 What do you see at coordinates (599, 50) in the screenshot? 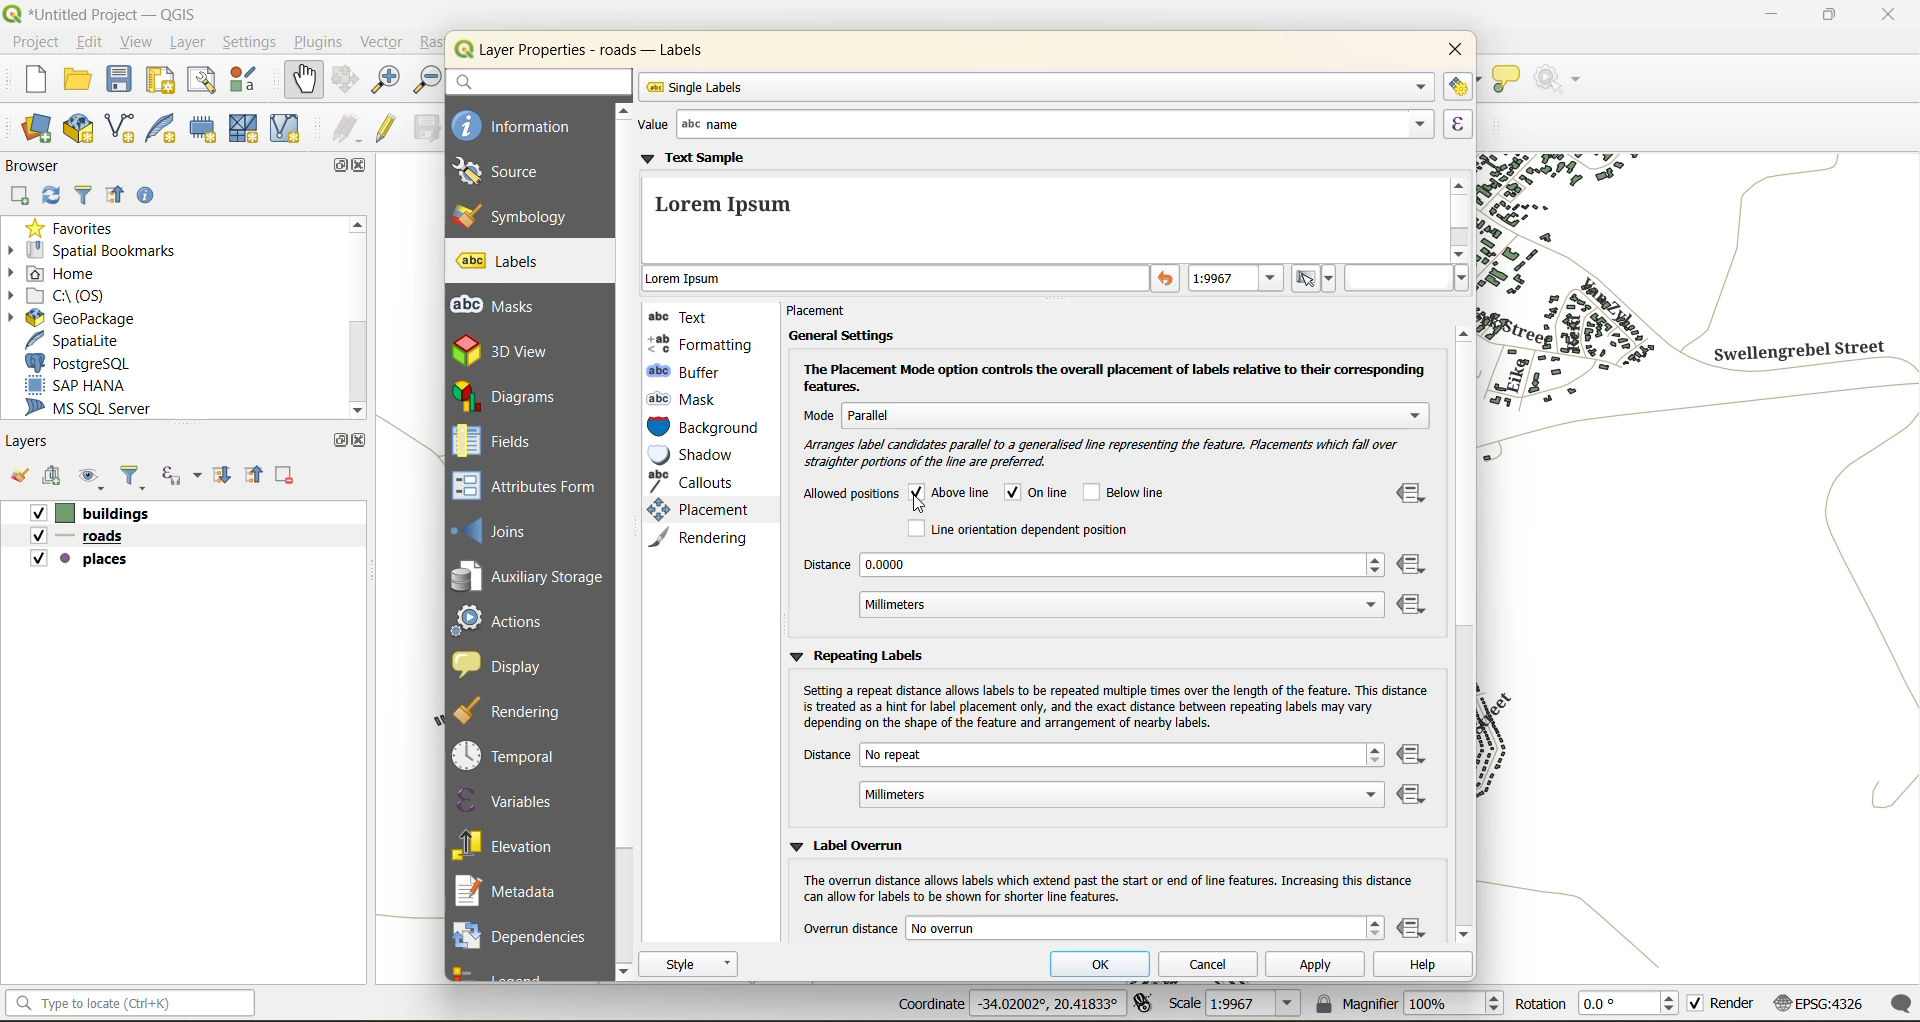
I see `layer properties` at bounding box center [599, 50].